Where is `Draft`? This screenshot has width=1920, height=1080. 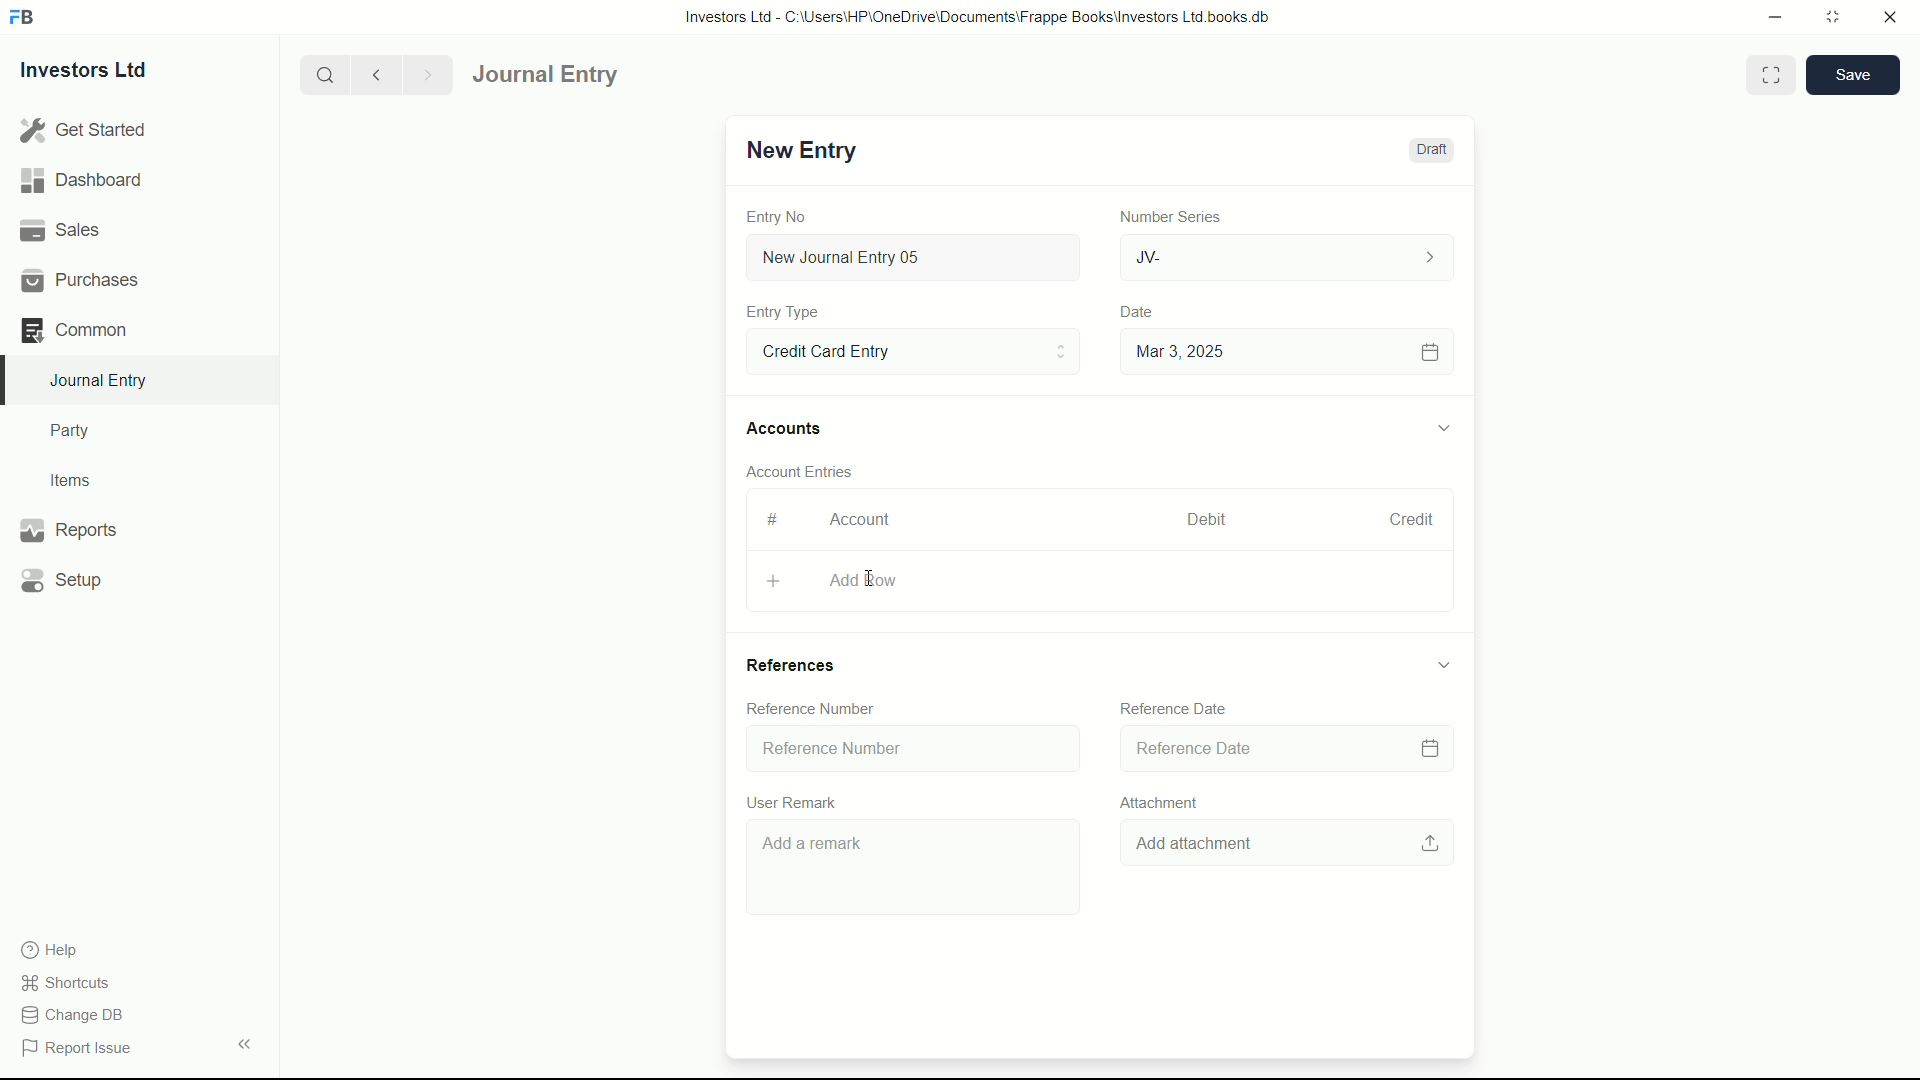
Draft is located at coordinates (1430, 150).